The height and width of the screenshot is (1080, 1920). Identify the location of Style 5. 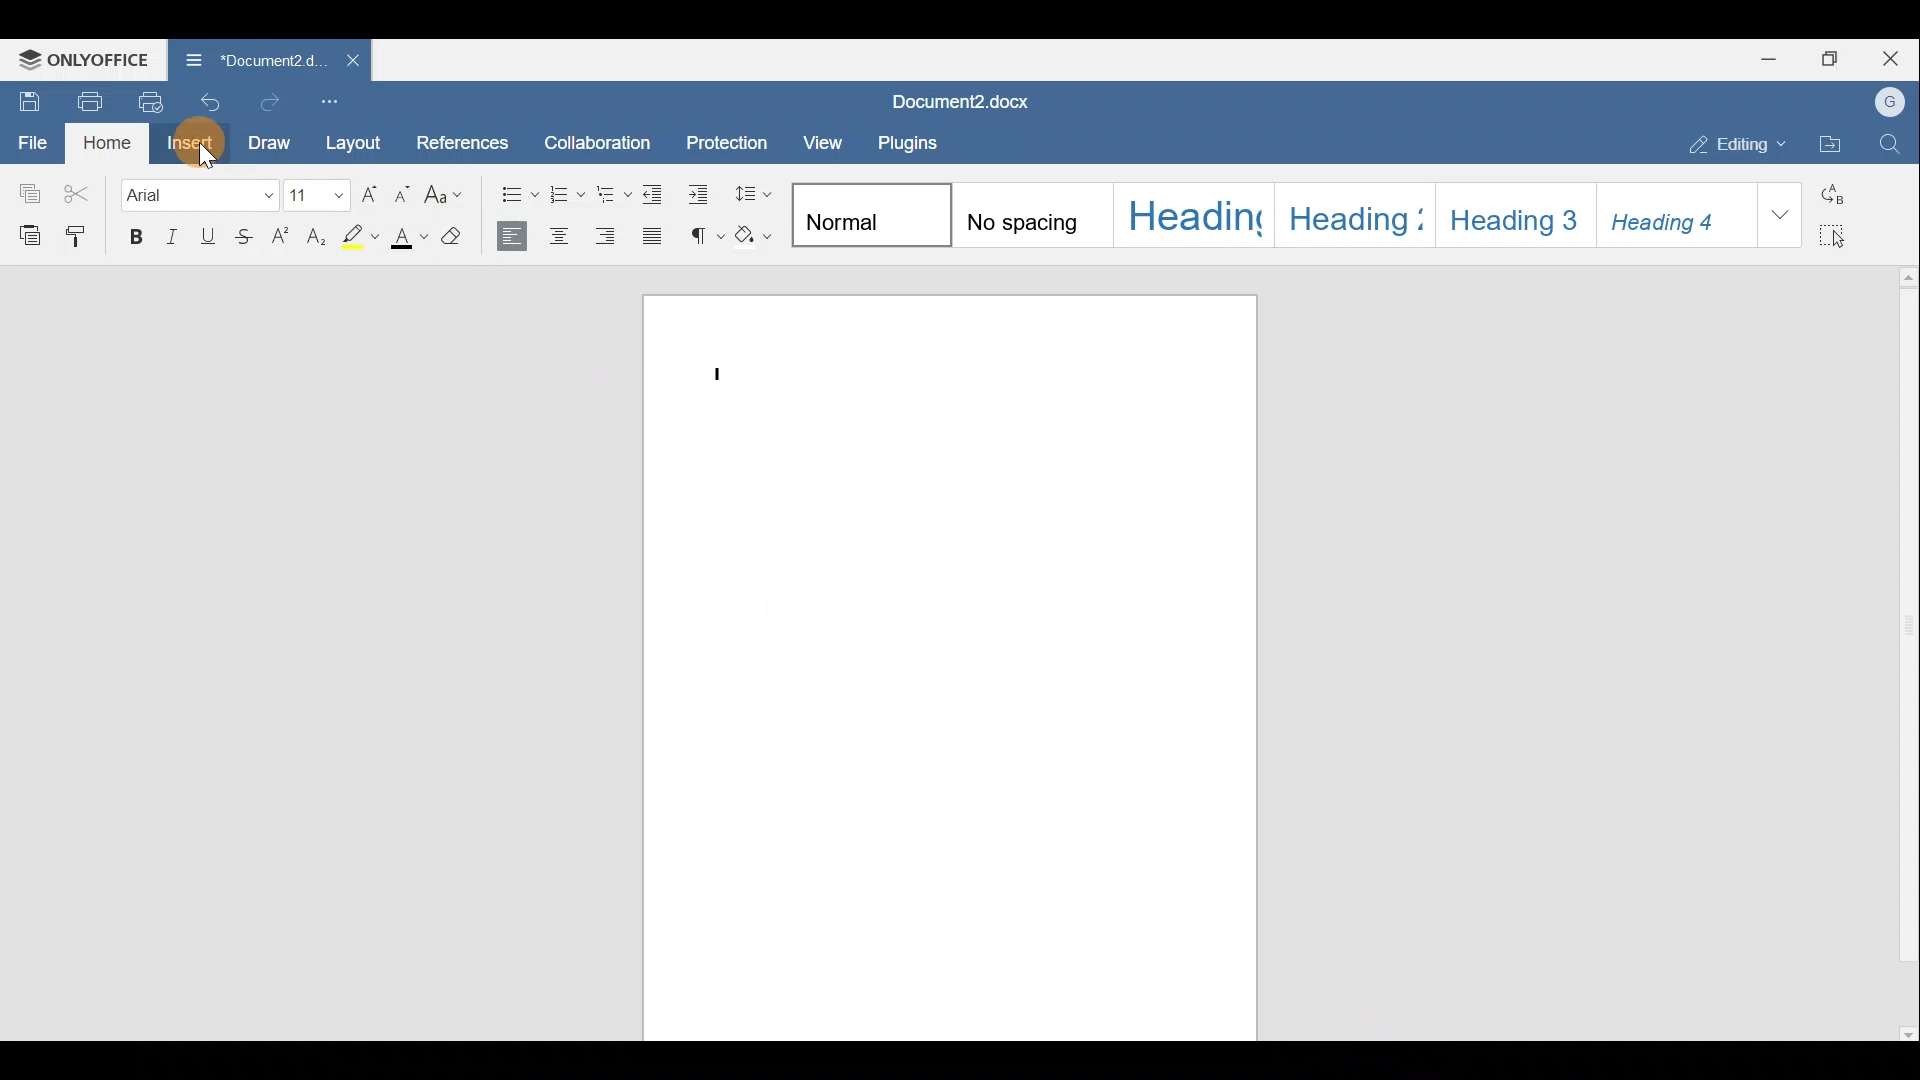
(1518, 218).